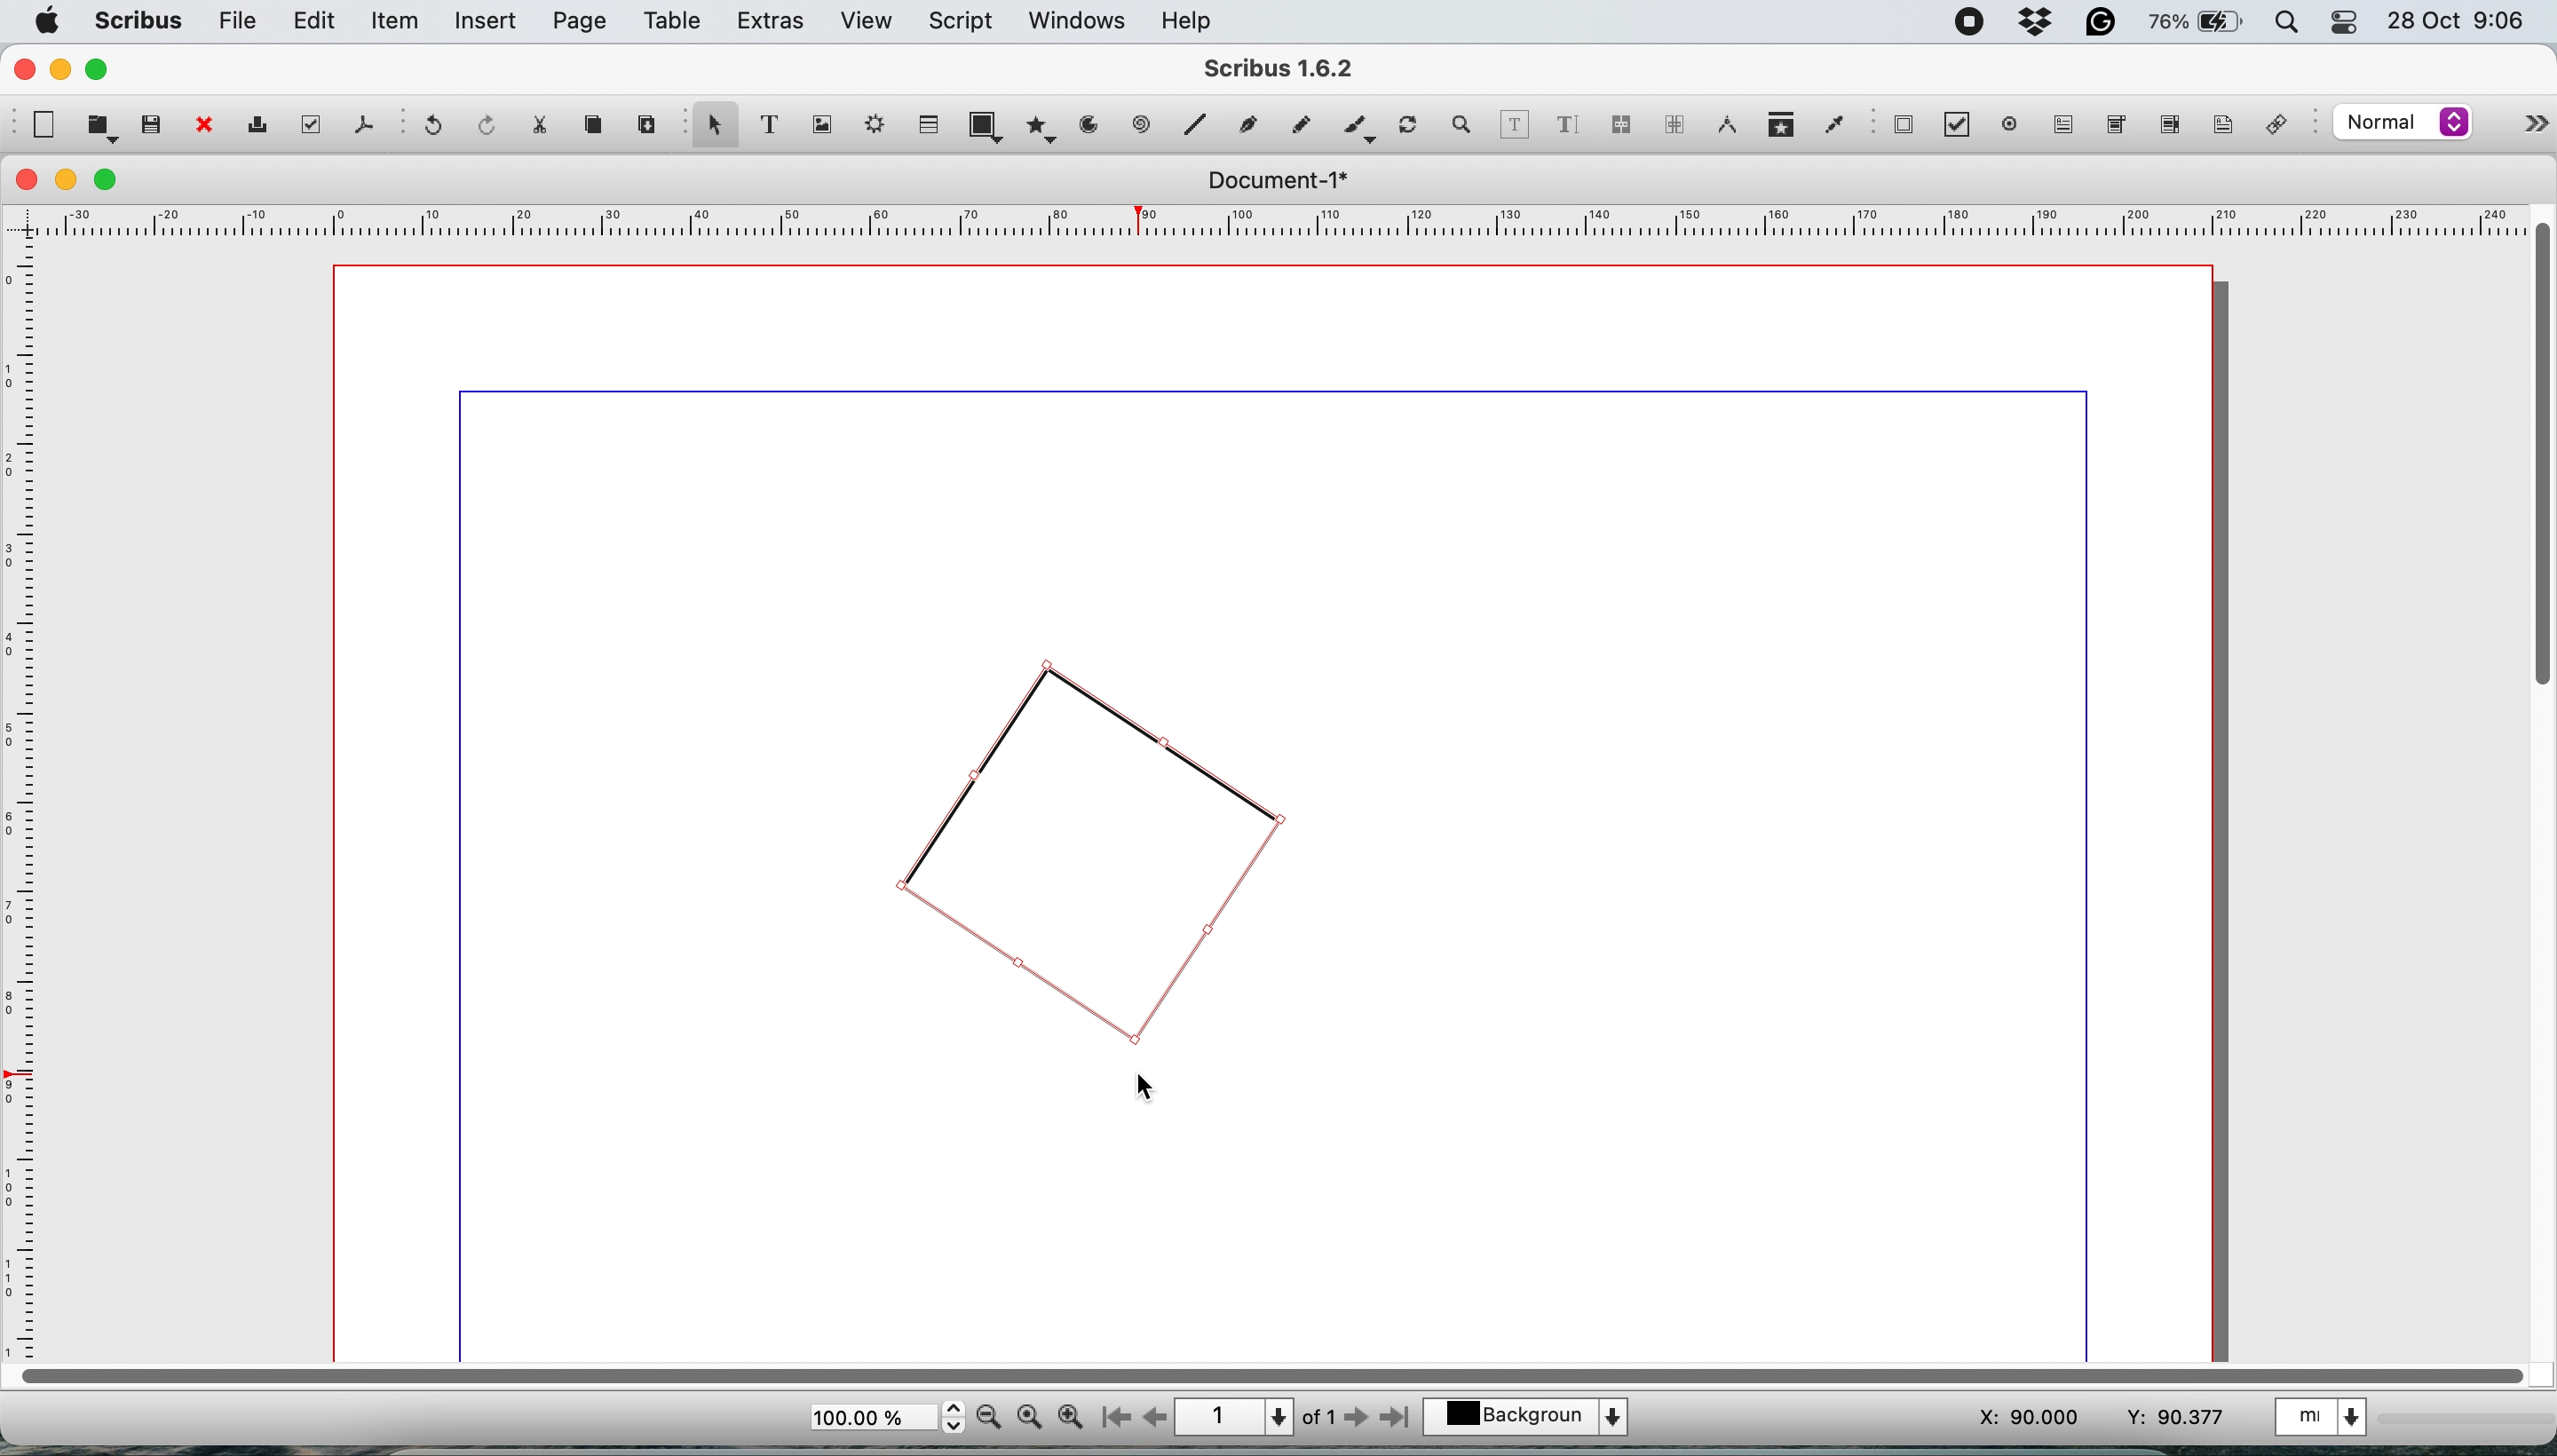 Image resolution: width=2557 pixels, height=1456 pixels. I want to click on select the current layer, so click(1529, 1414).